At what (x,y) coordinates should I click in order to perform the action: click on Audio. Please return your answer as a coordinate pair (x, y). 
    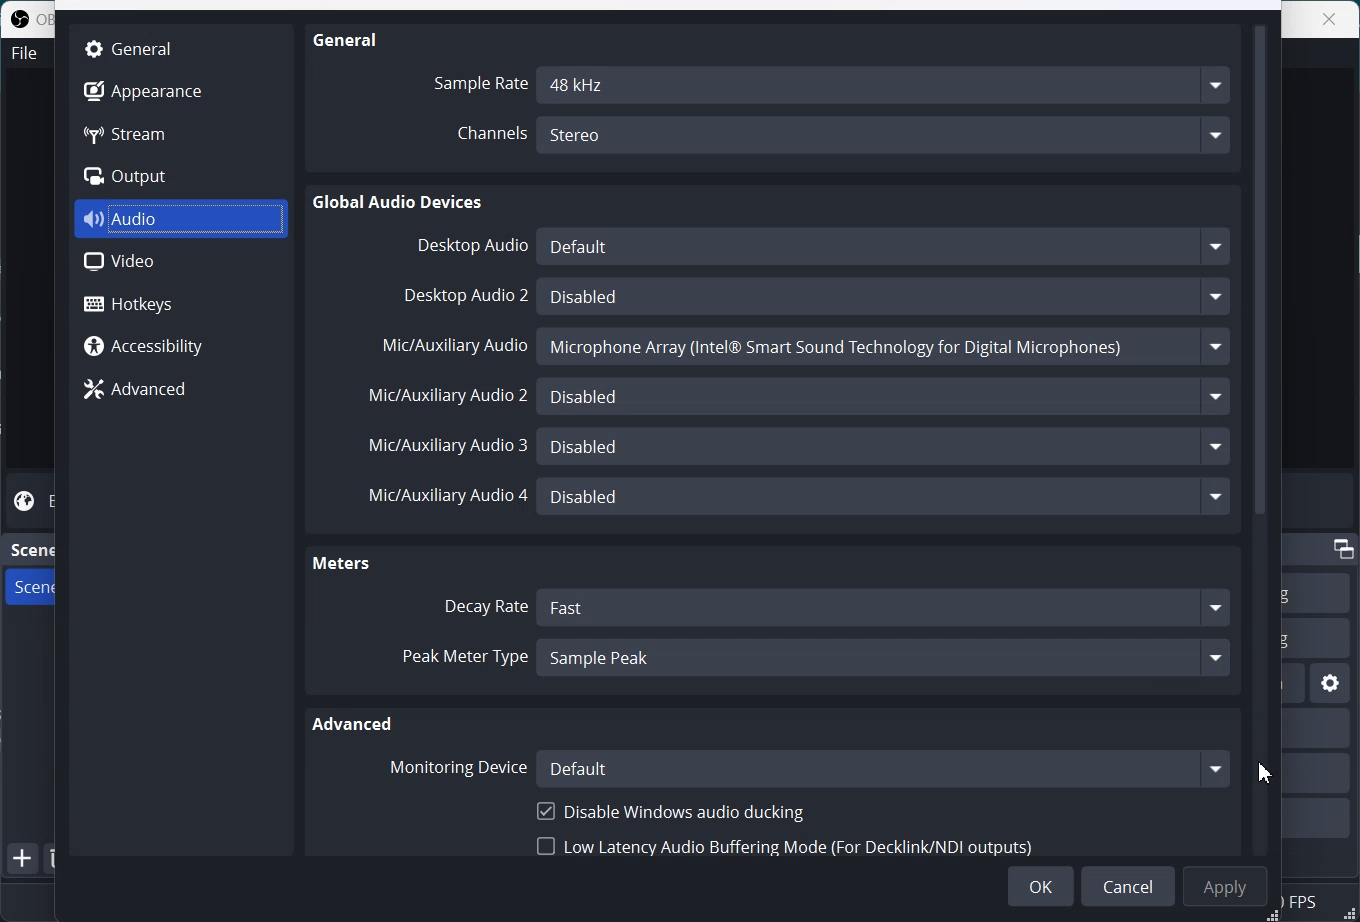
    Looking at the image, I should click on (182, 219).